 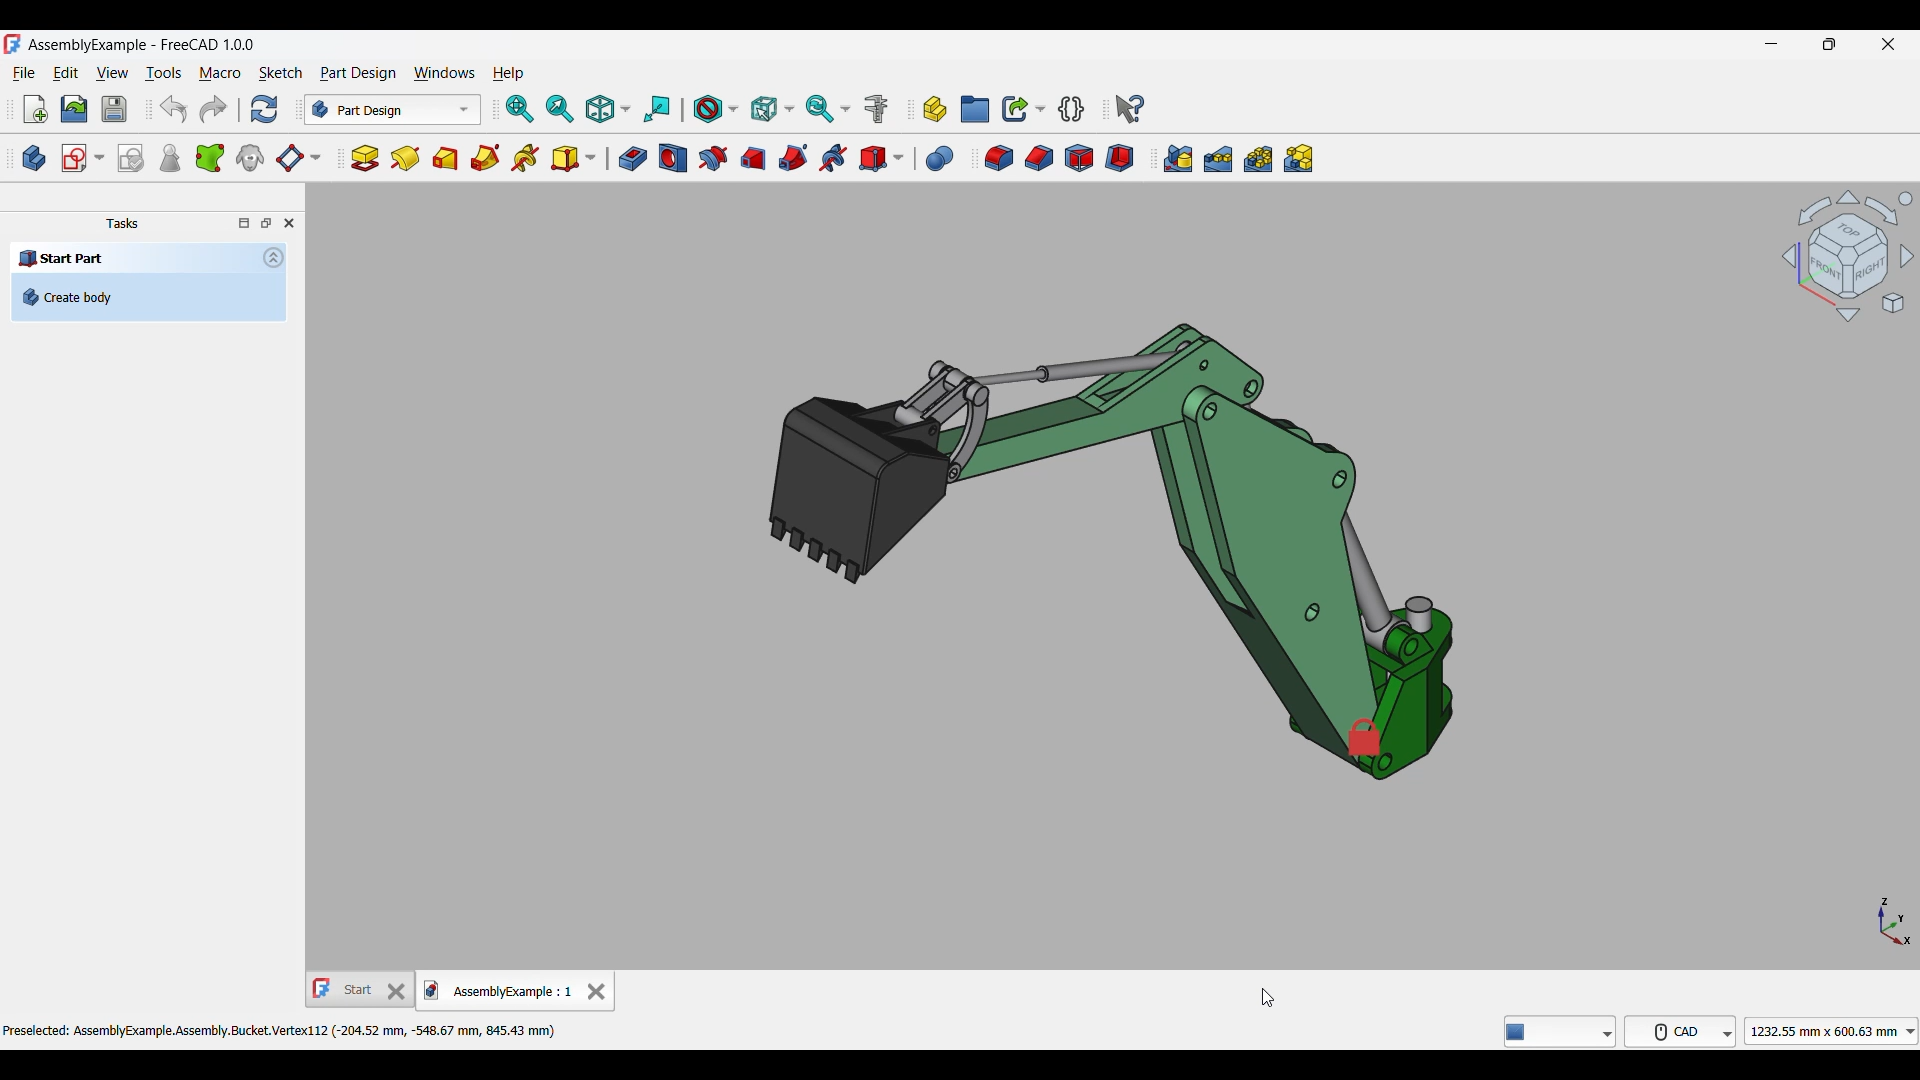 What do you see at coordinates (122, 224) in the screenshot?
I see `Tasks` at bounding box center [122, 224].